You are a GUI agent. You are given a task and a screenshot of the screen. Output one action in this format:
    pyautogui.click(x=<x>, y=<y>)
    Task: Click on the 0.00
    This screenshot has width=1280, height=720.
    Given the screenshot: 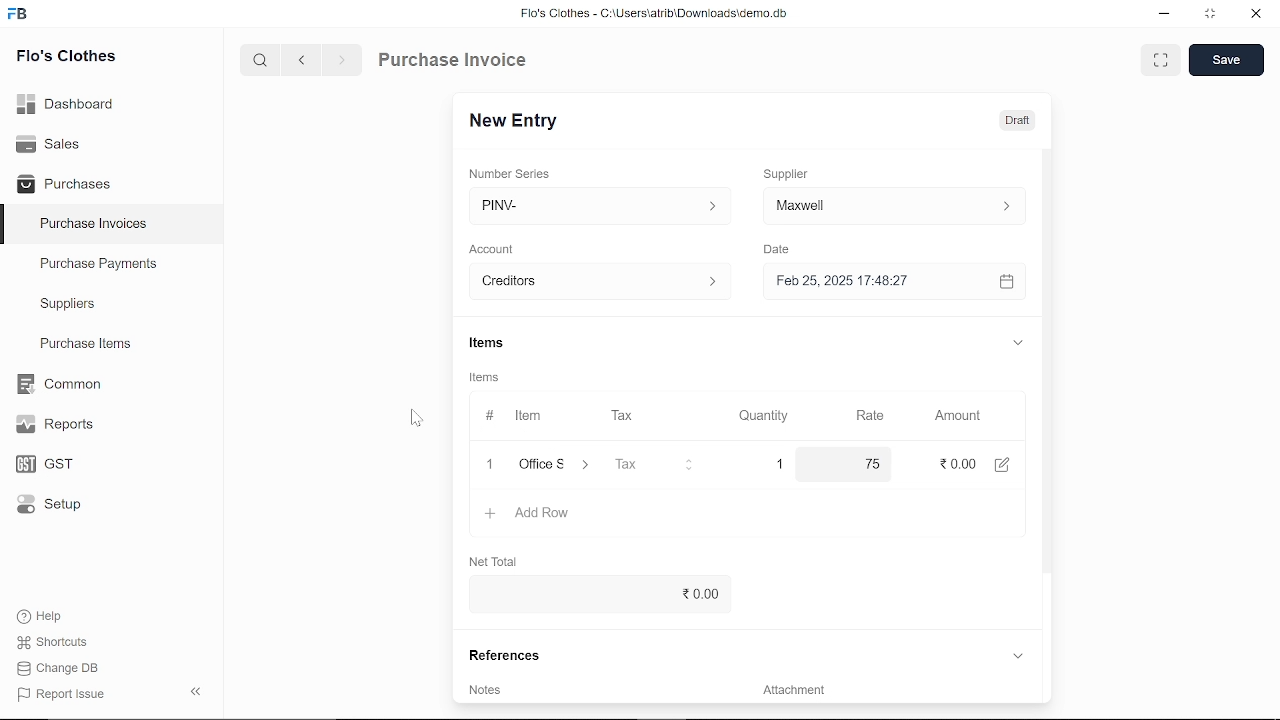 What is the action you would take?
    pyautogui.click(x=594, y=594)
    